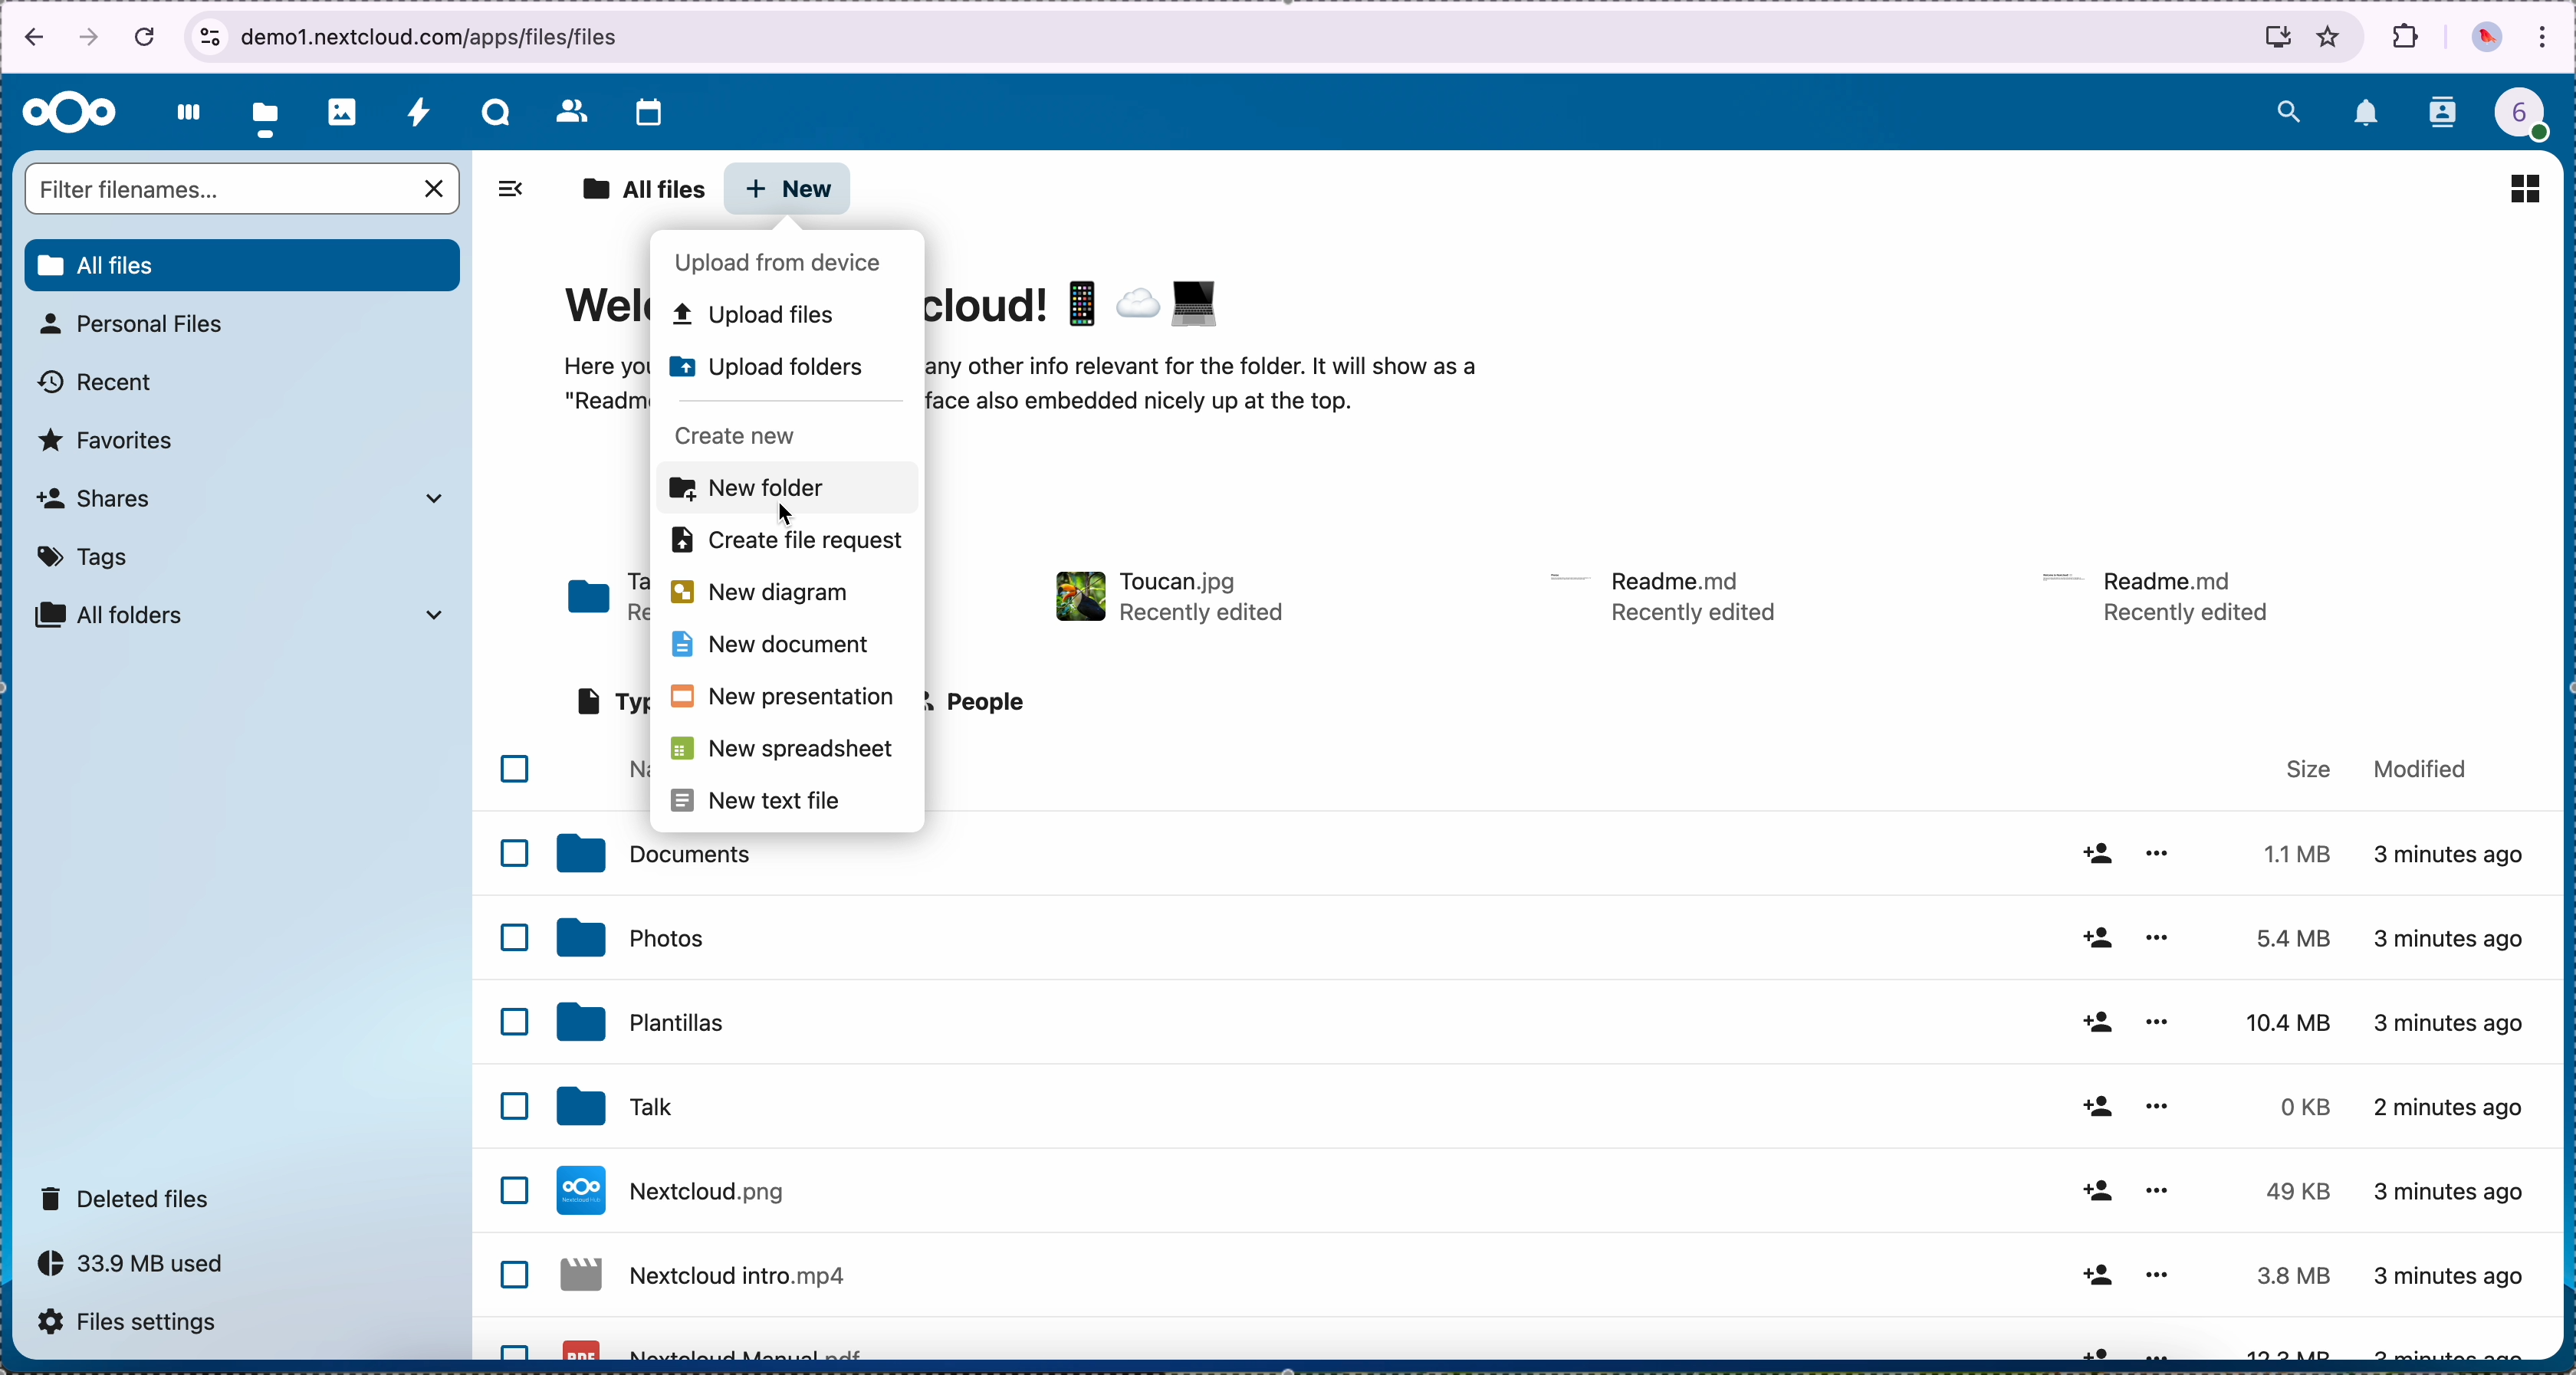 The image size is (2576, 1375). I want to click on dashboard, so click(183, 112).